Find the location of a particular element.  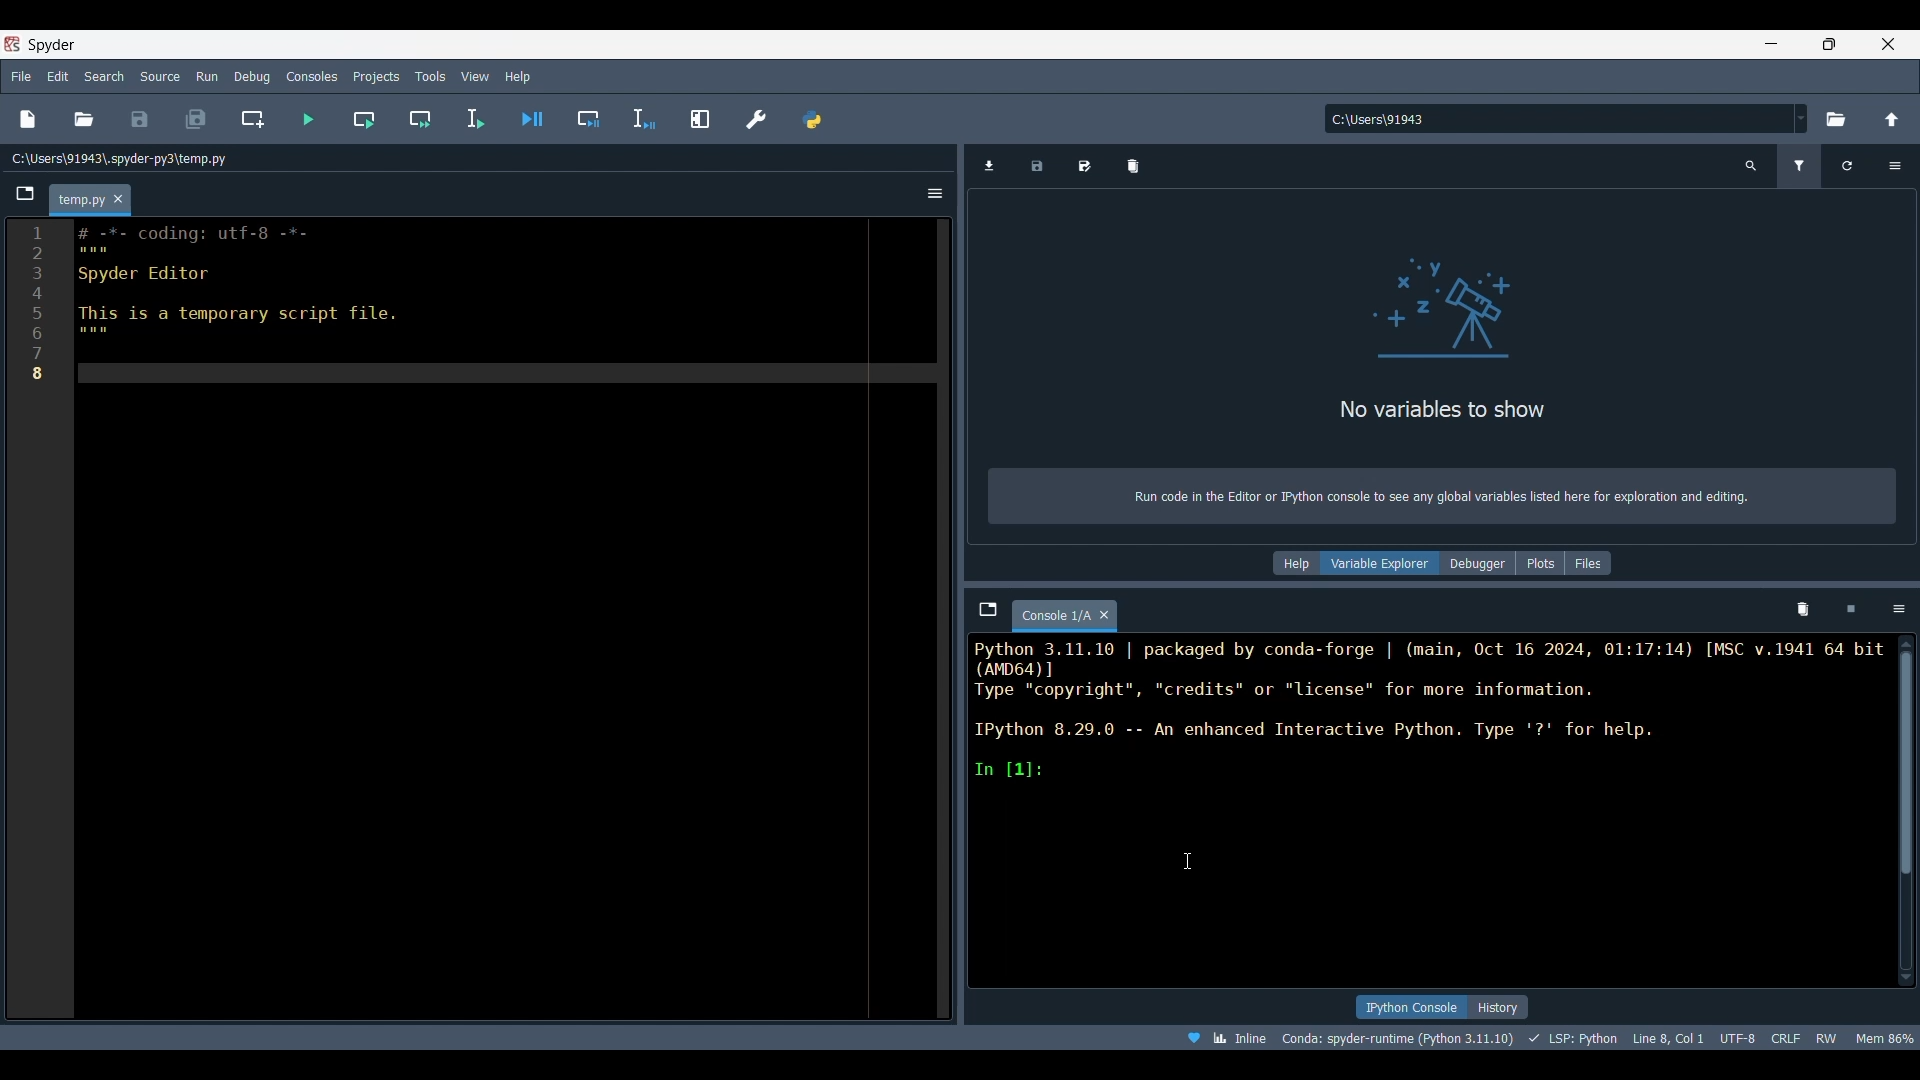

utf-8 is located at coordinates (1739, 1035).